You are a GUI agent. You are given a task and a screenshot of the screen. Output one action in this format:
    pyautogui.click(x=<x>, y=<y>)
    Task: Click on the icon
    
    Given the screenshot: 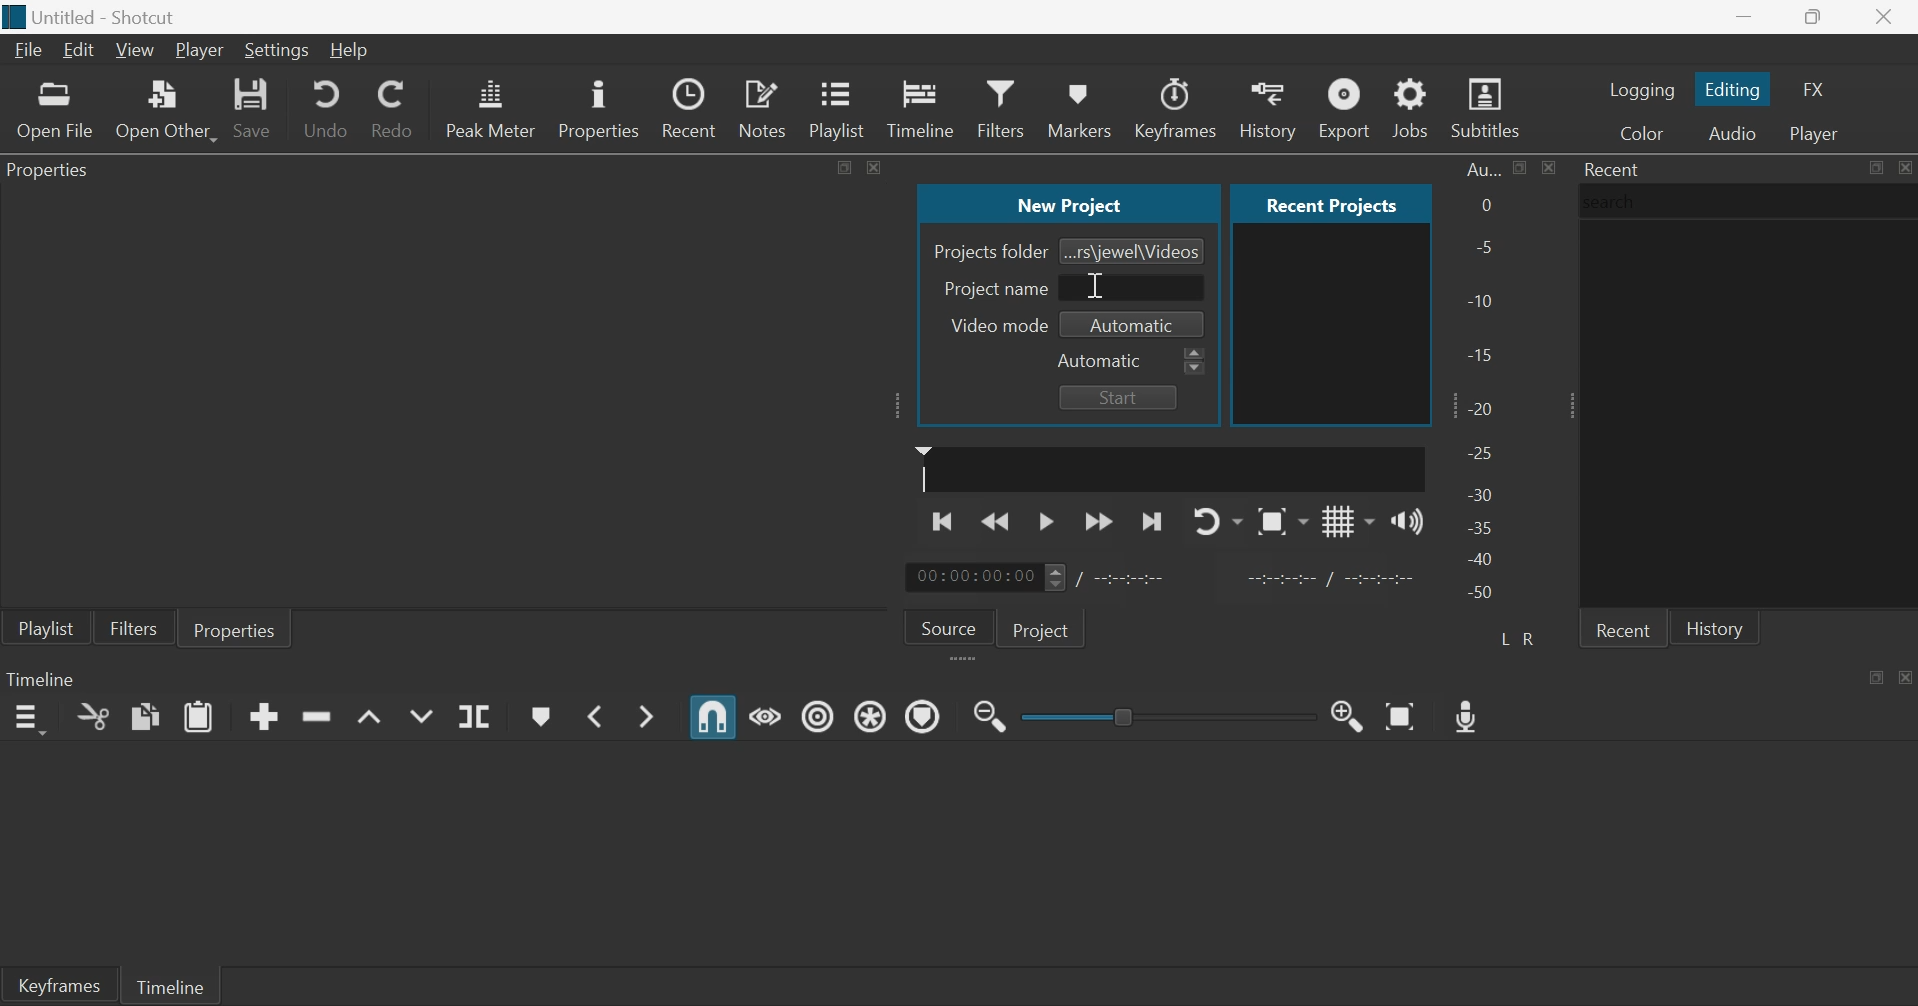 What is the action you would take?
    pyautogui.click(x=17, y=13)
    